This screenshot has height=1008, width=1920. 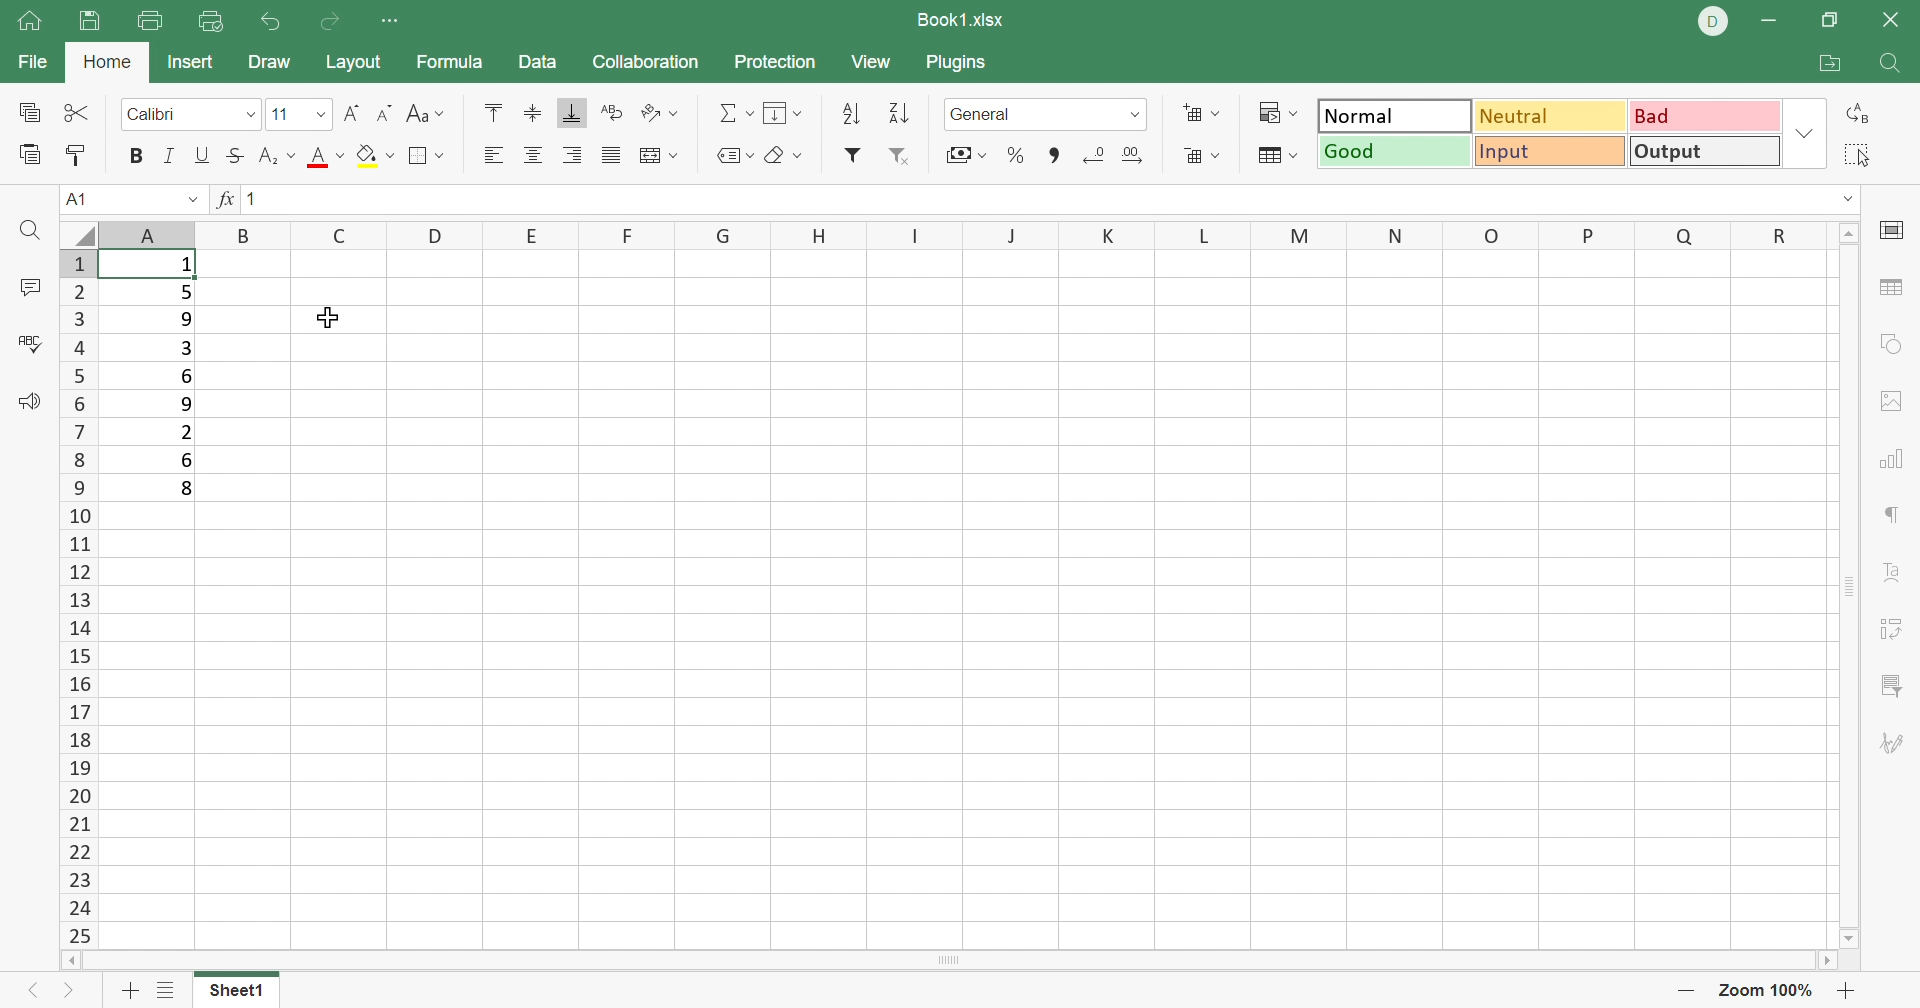 What do you see at coordinates (904, 160) in the screenshot?
I see `Remove filter` at bounding box center [904, 160].